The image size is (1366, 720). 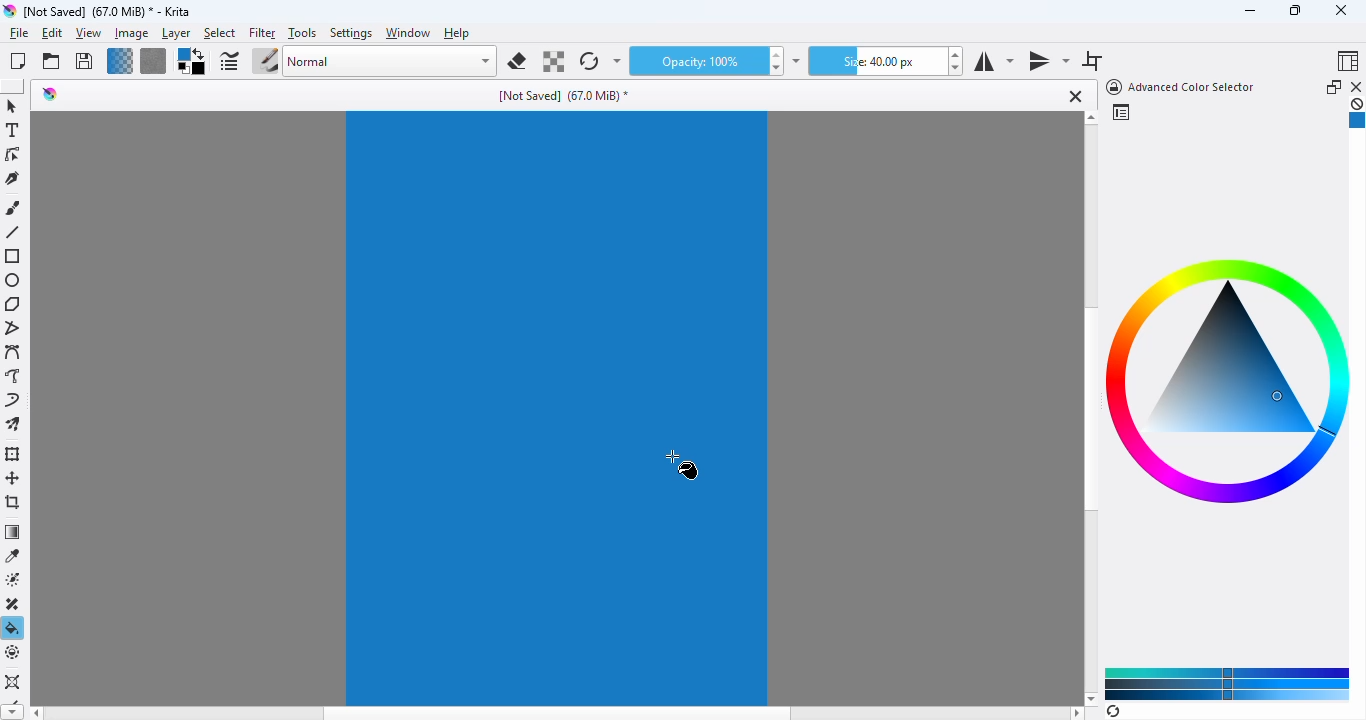 I want to click on horizontal scroll bar, so click(x=558, y=714).